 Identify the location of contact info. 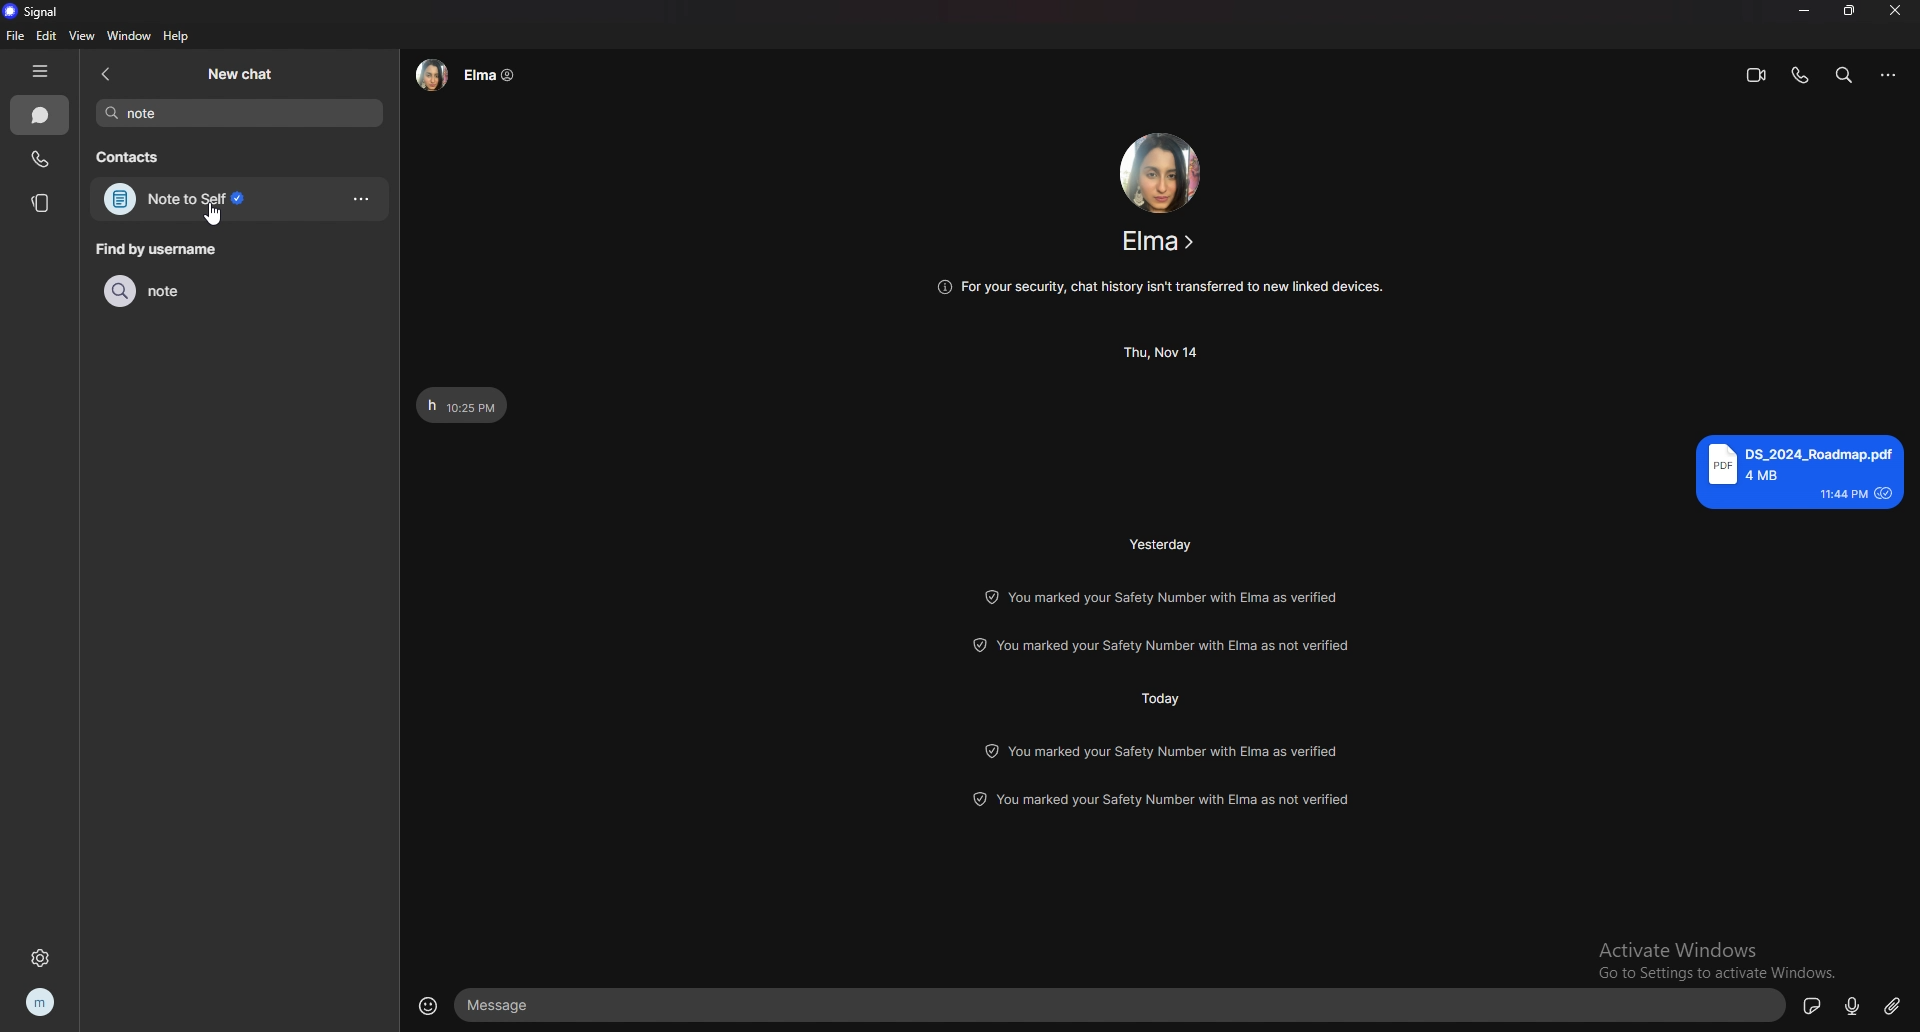
(1160, 241).